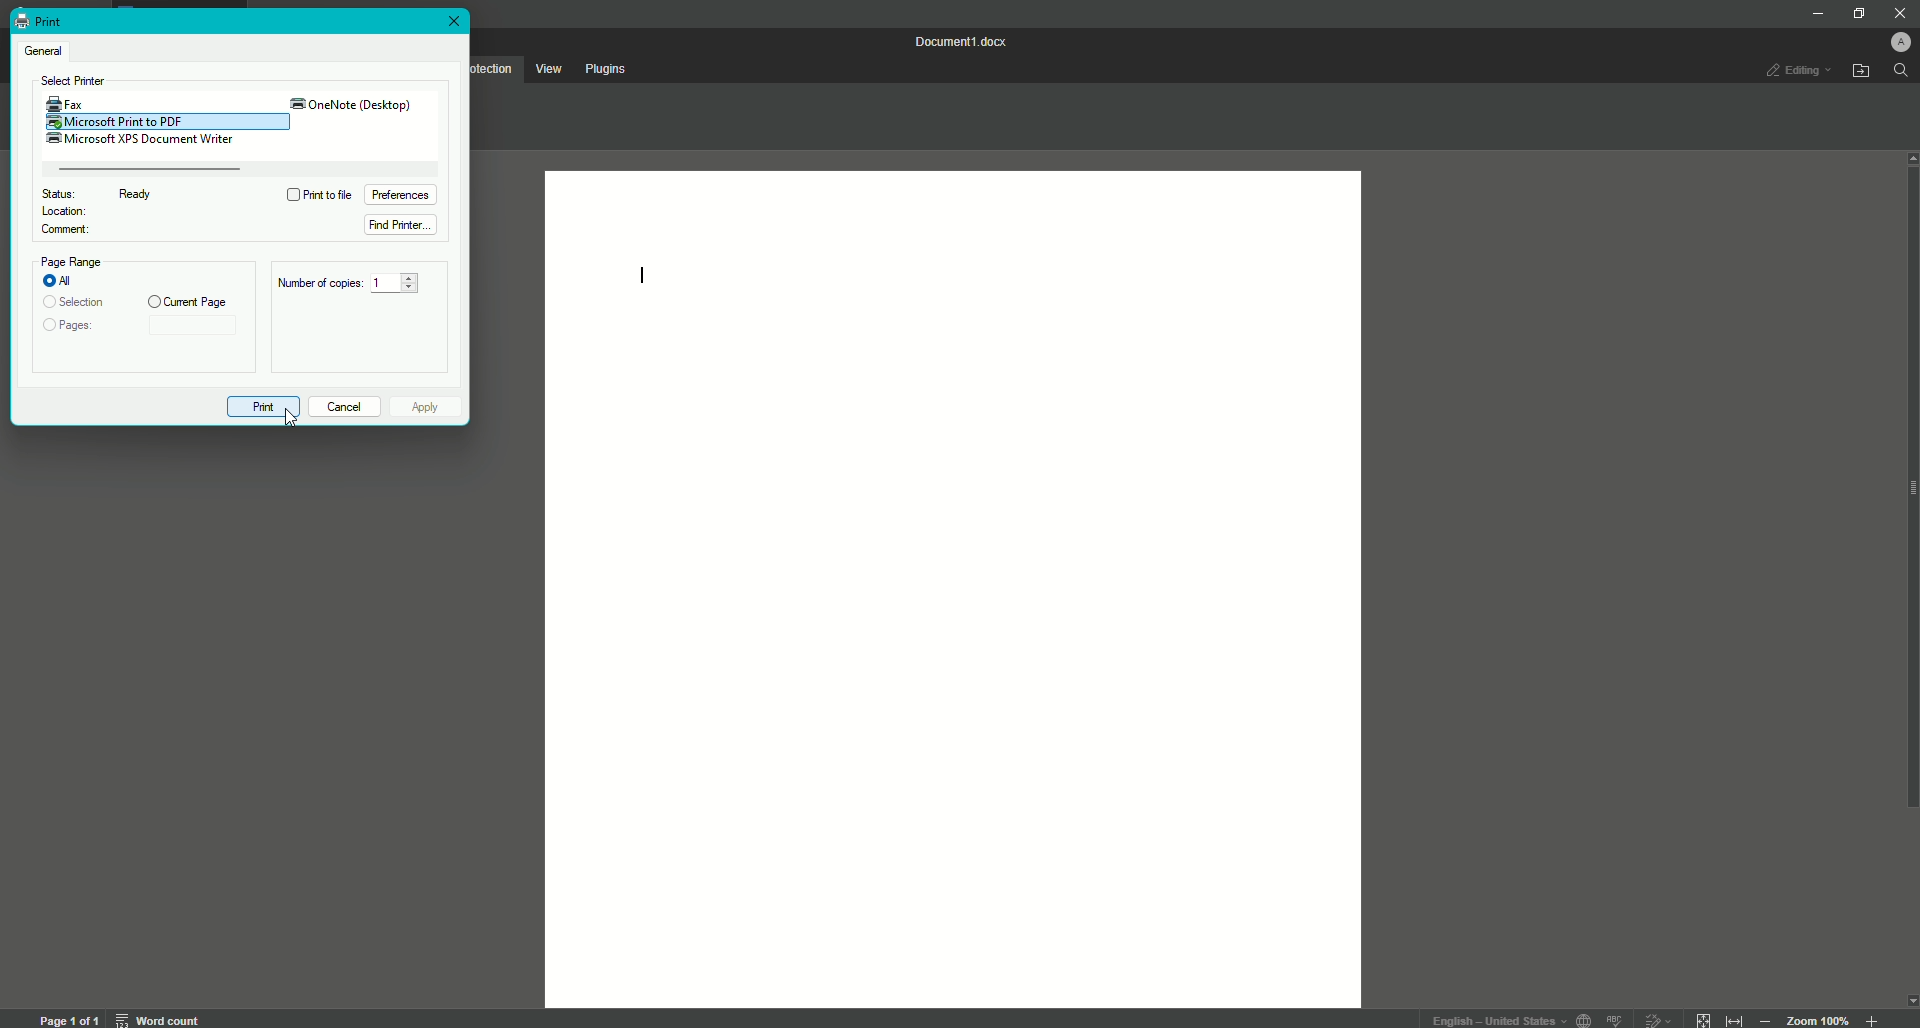 This screenshot has height=1028, width=1920. What do you see at coordinates (1902, 76) in the screenshot?
I see `Search` at bounding box center [1902, 76].